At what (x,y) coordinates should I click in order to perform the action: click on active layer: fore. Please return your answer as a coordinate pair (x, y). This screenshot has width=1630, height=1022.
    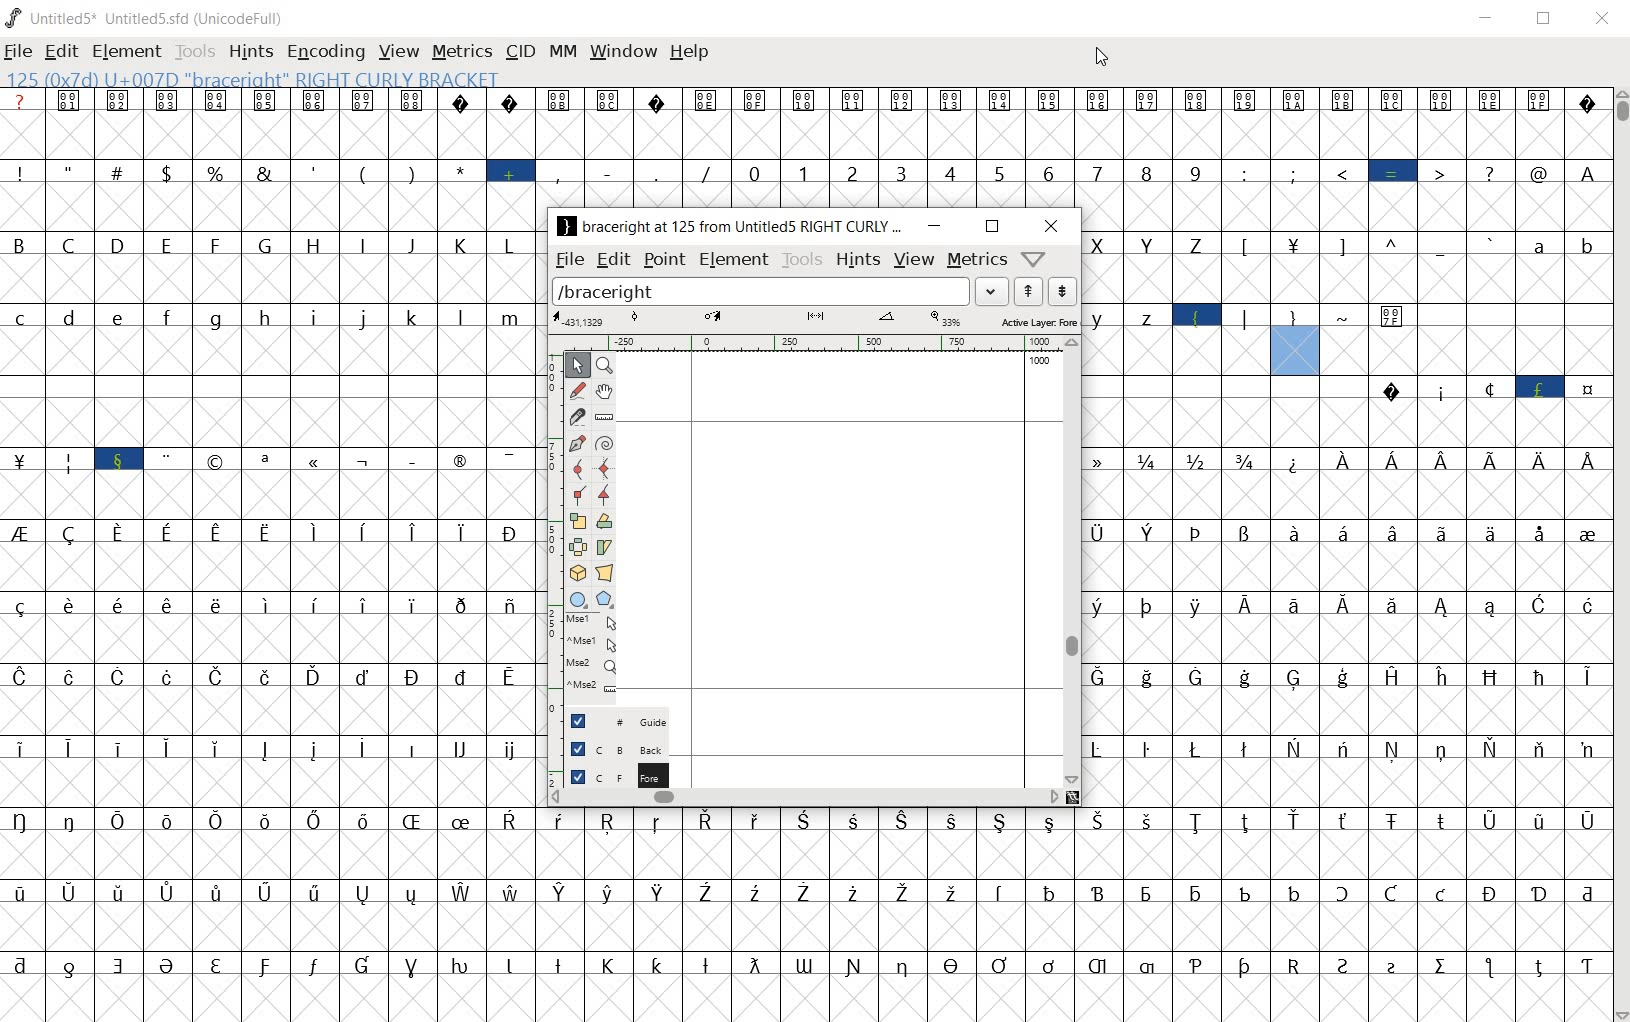
    Looking at the image, I should click on (821, 320).